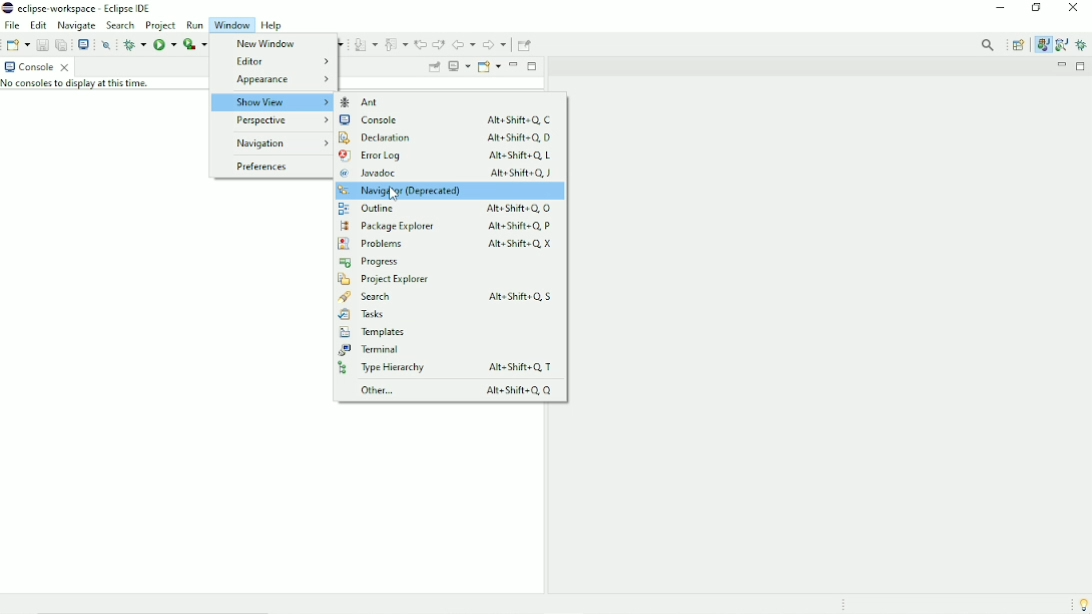 Image resolution: width=1092 pixels, height=614 pixels. I want to click on navigator (deprecated), so click(450, 190).